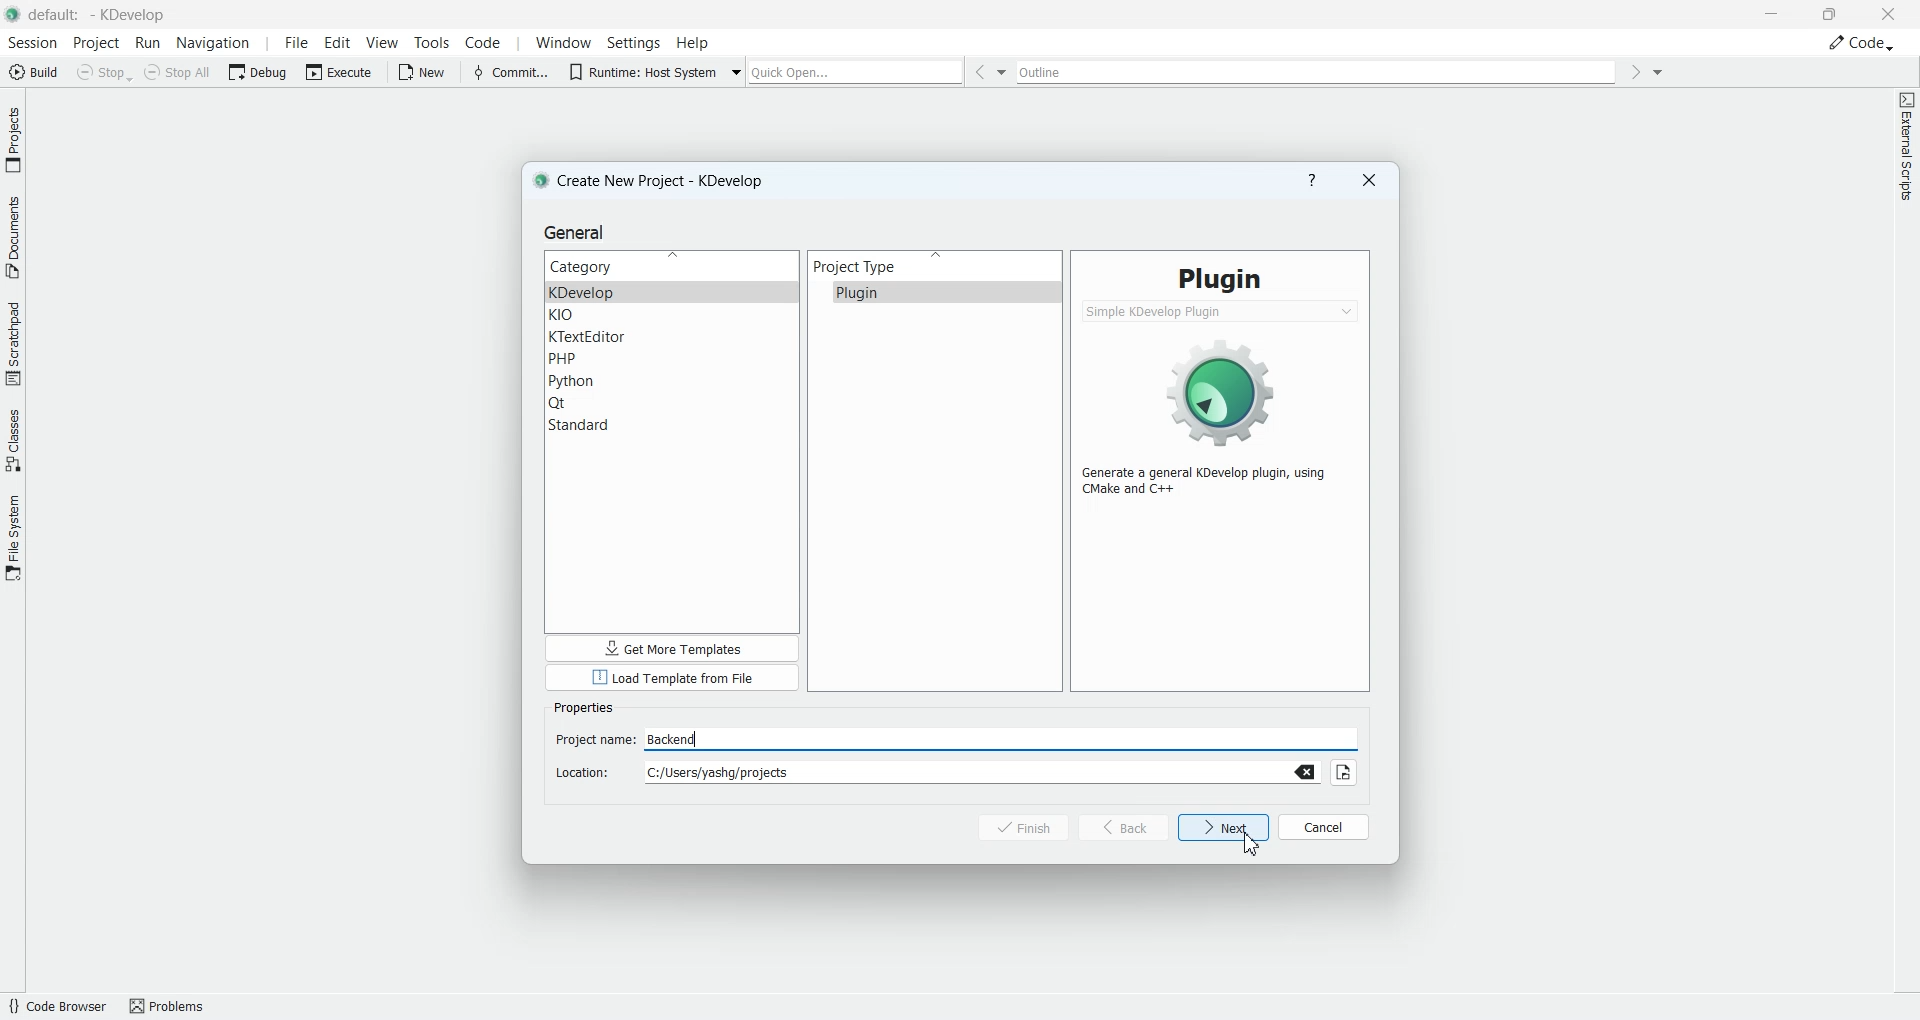  What do you see at coordinates (484, 42) in the screenshot?
I see `Code` at bounding box center [484, 42].